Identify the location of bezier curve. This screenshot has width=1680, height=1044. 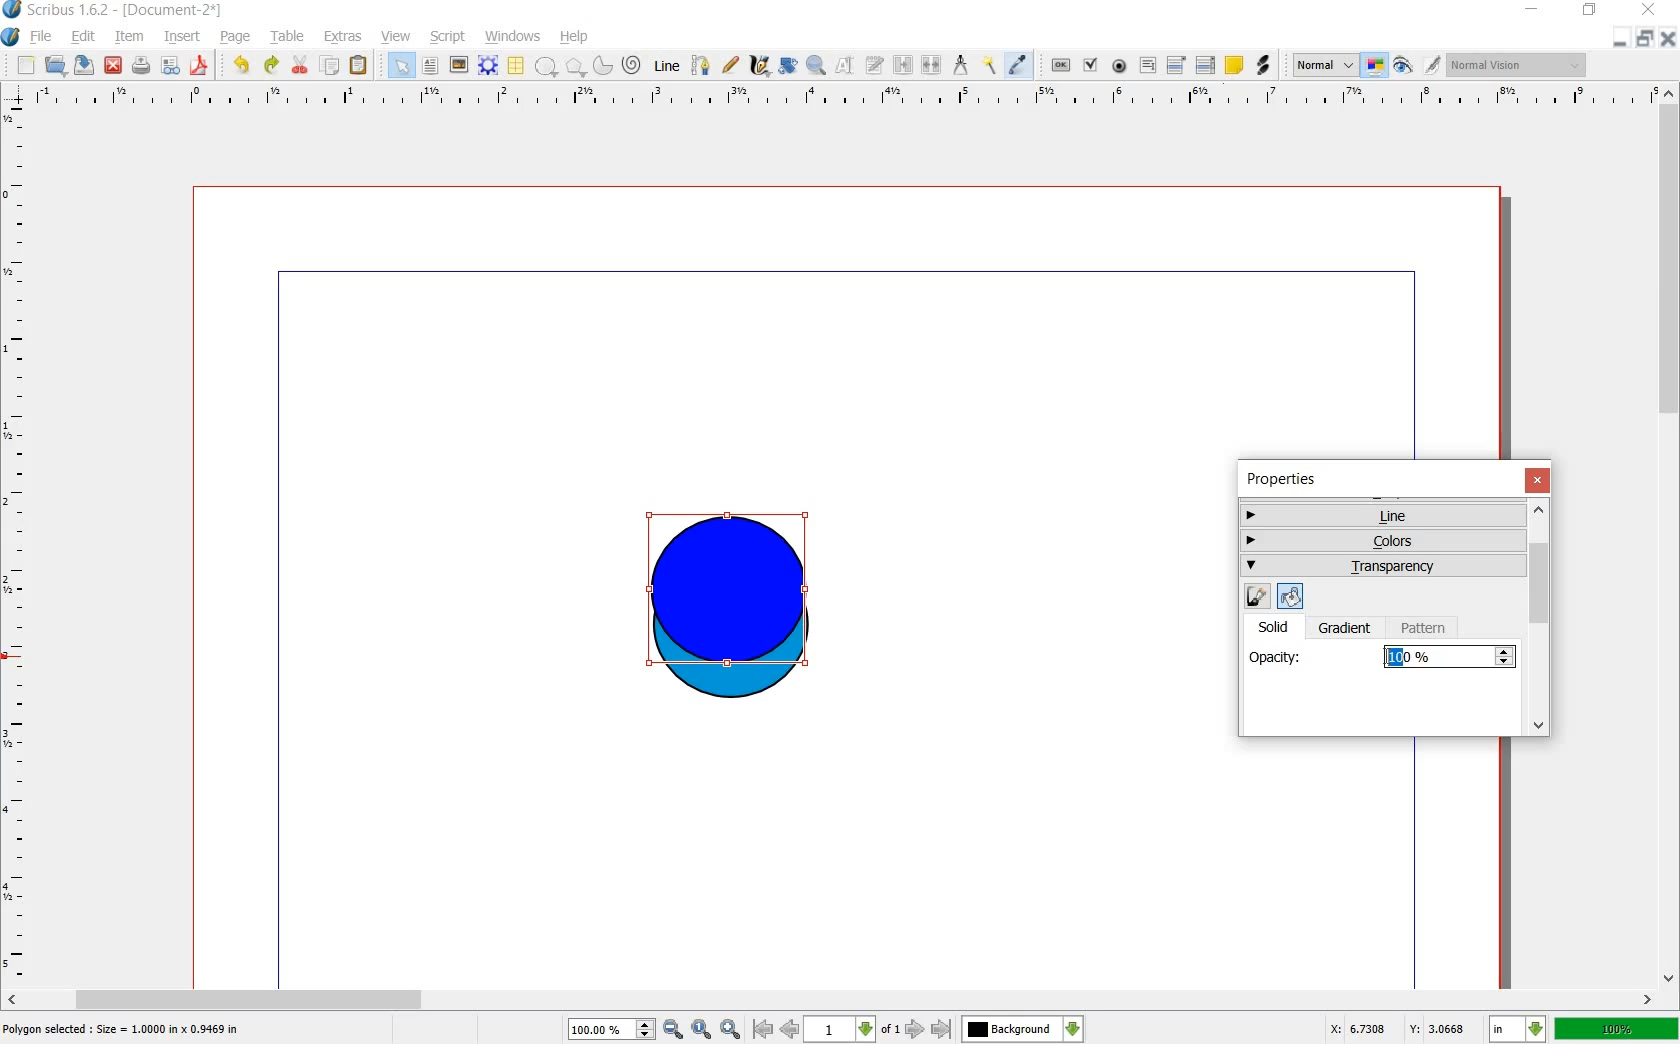
(701, 66).